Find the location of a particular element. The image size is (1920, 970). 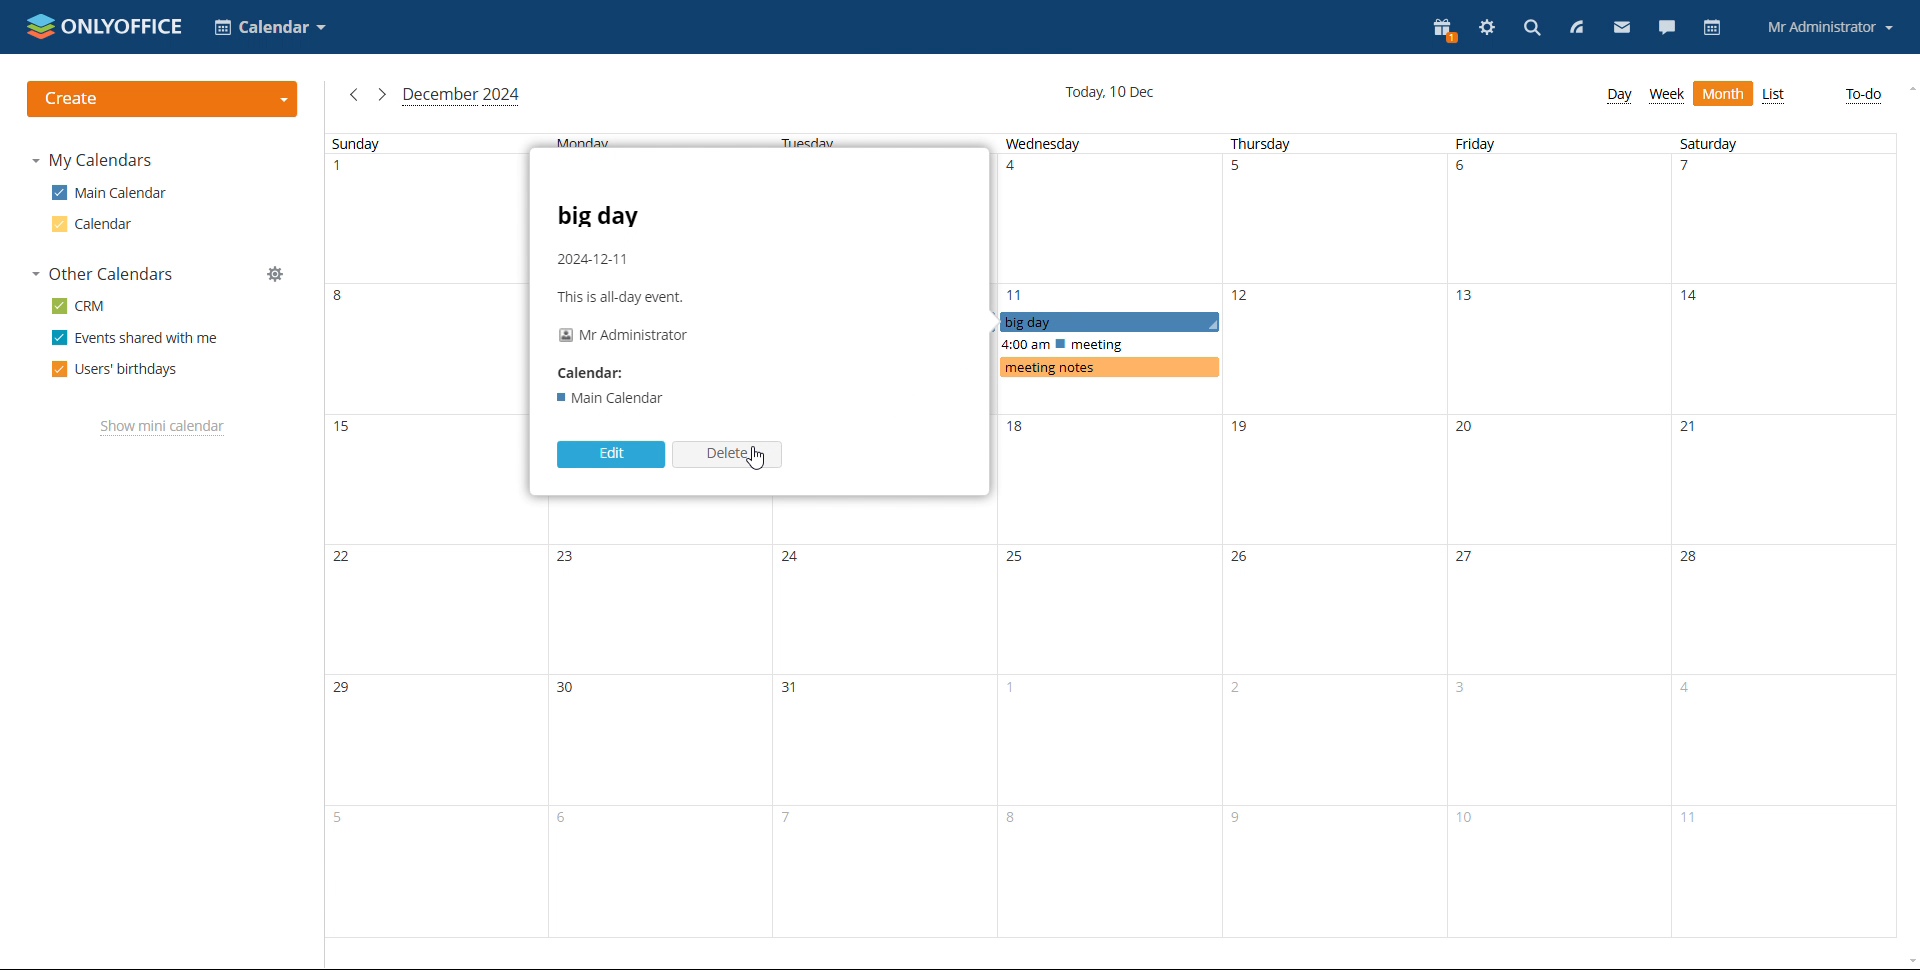

calender is located at coordinates (621, 374).